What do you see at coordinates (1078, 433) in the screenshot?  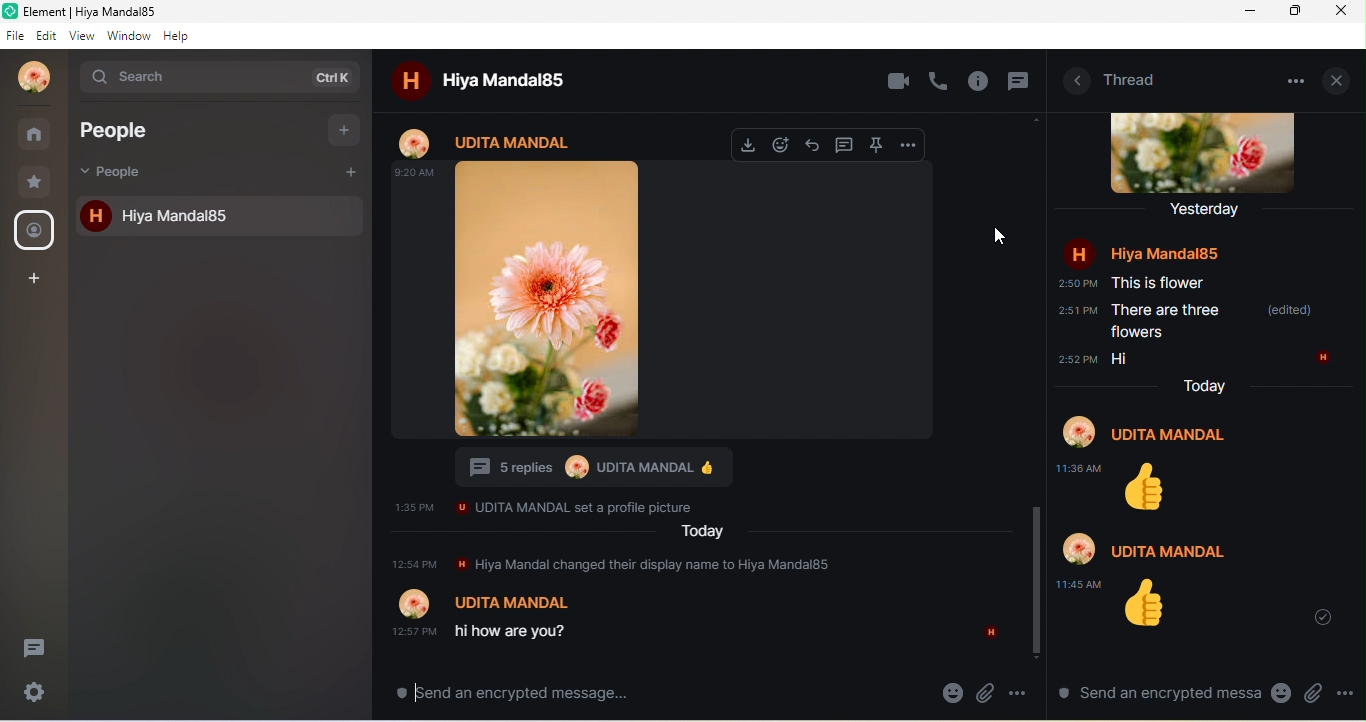 I see `Profile picture` at bounding box center [1078, 433].